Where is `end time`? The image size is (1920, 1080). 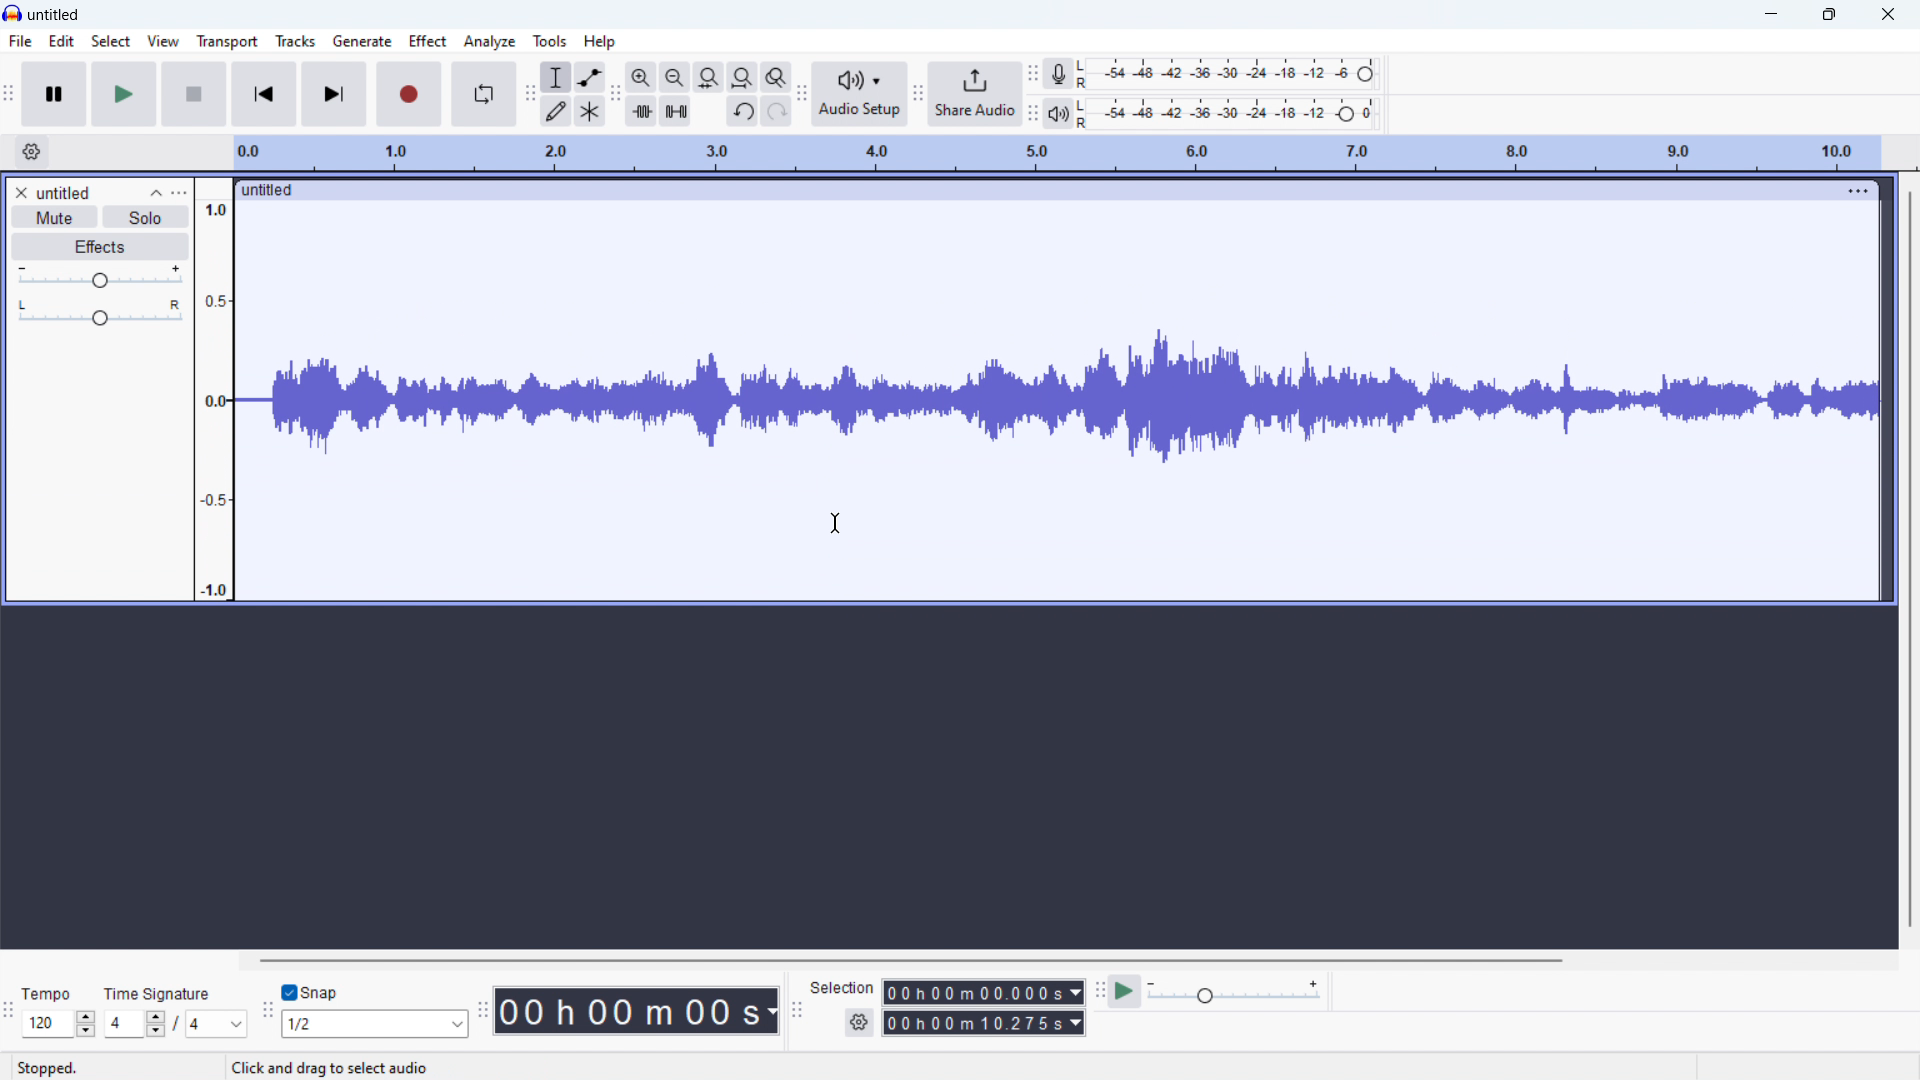
end time is located at coordinates (983, 1024).